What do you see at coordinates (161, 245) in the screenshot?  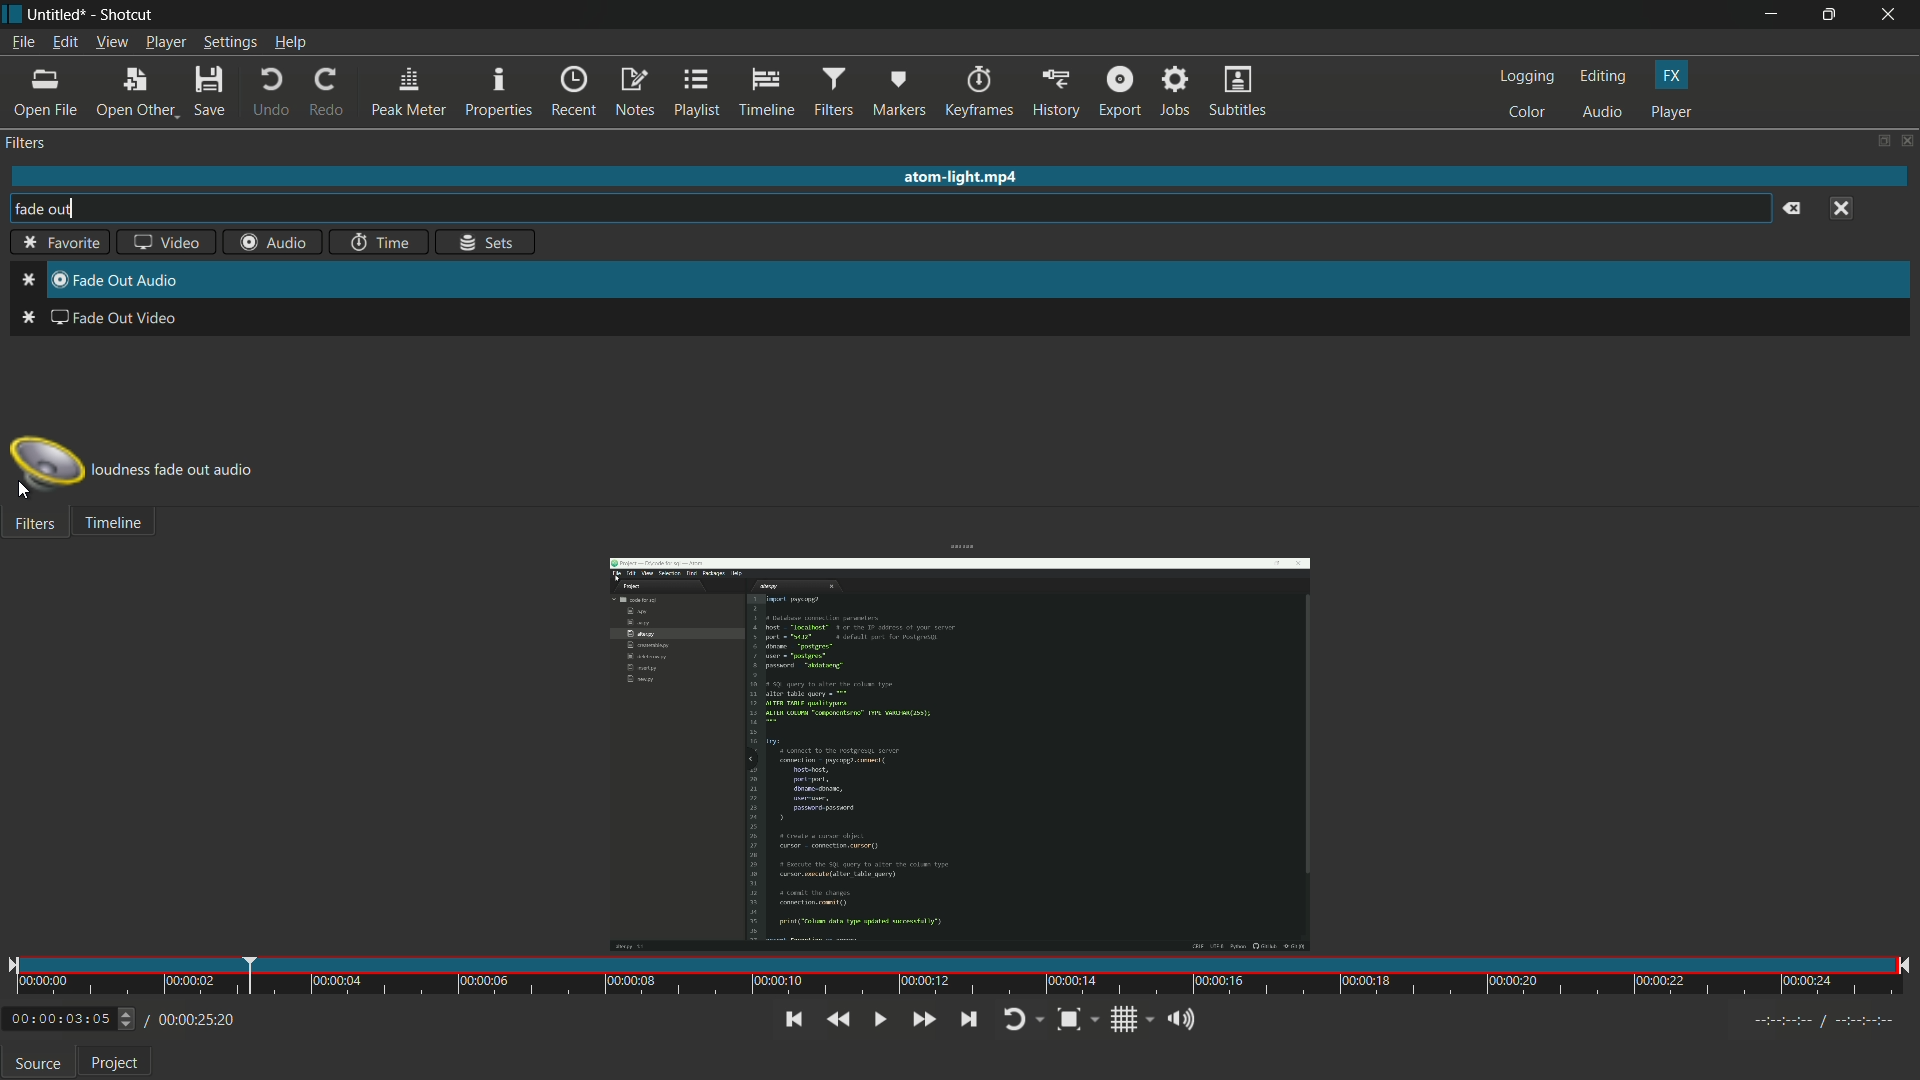 I see `video` at bounding box center [161, 245].